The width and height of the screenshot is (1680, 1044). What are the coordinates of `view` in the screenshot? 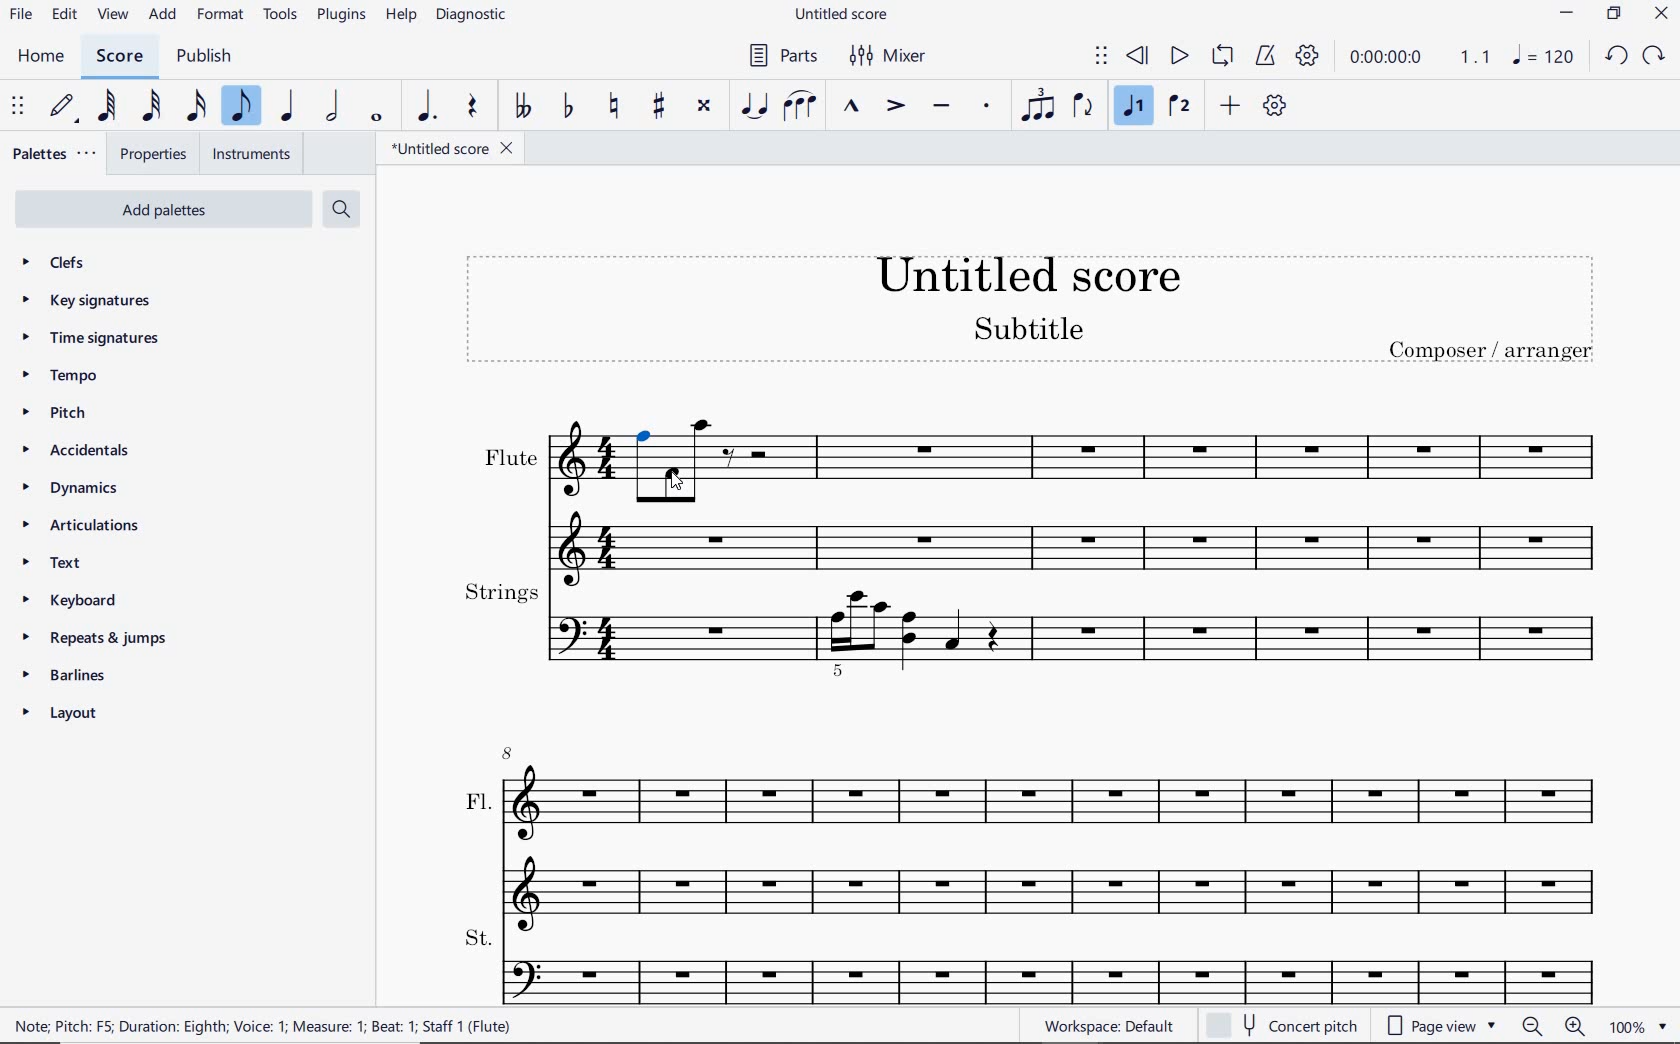 It's located at (110, 16).